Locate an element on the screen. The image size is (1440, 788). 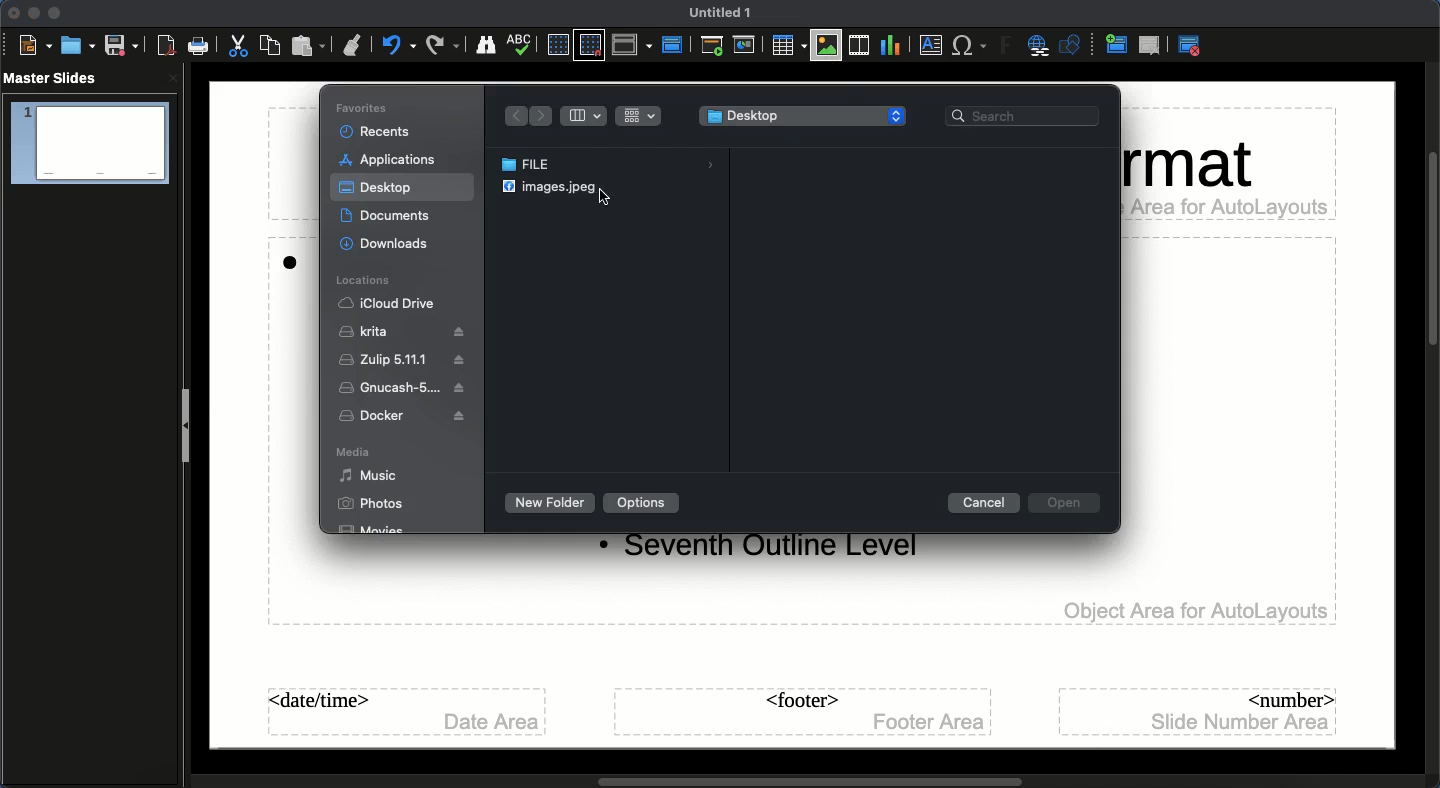
Export as PDF is located at coordinates (166, 47).